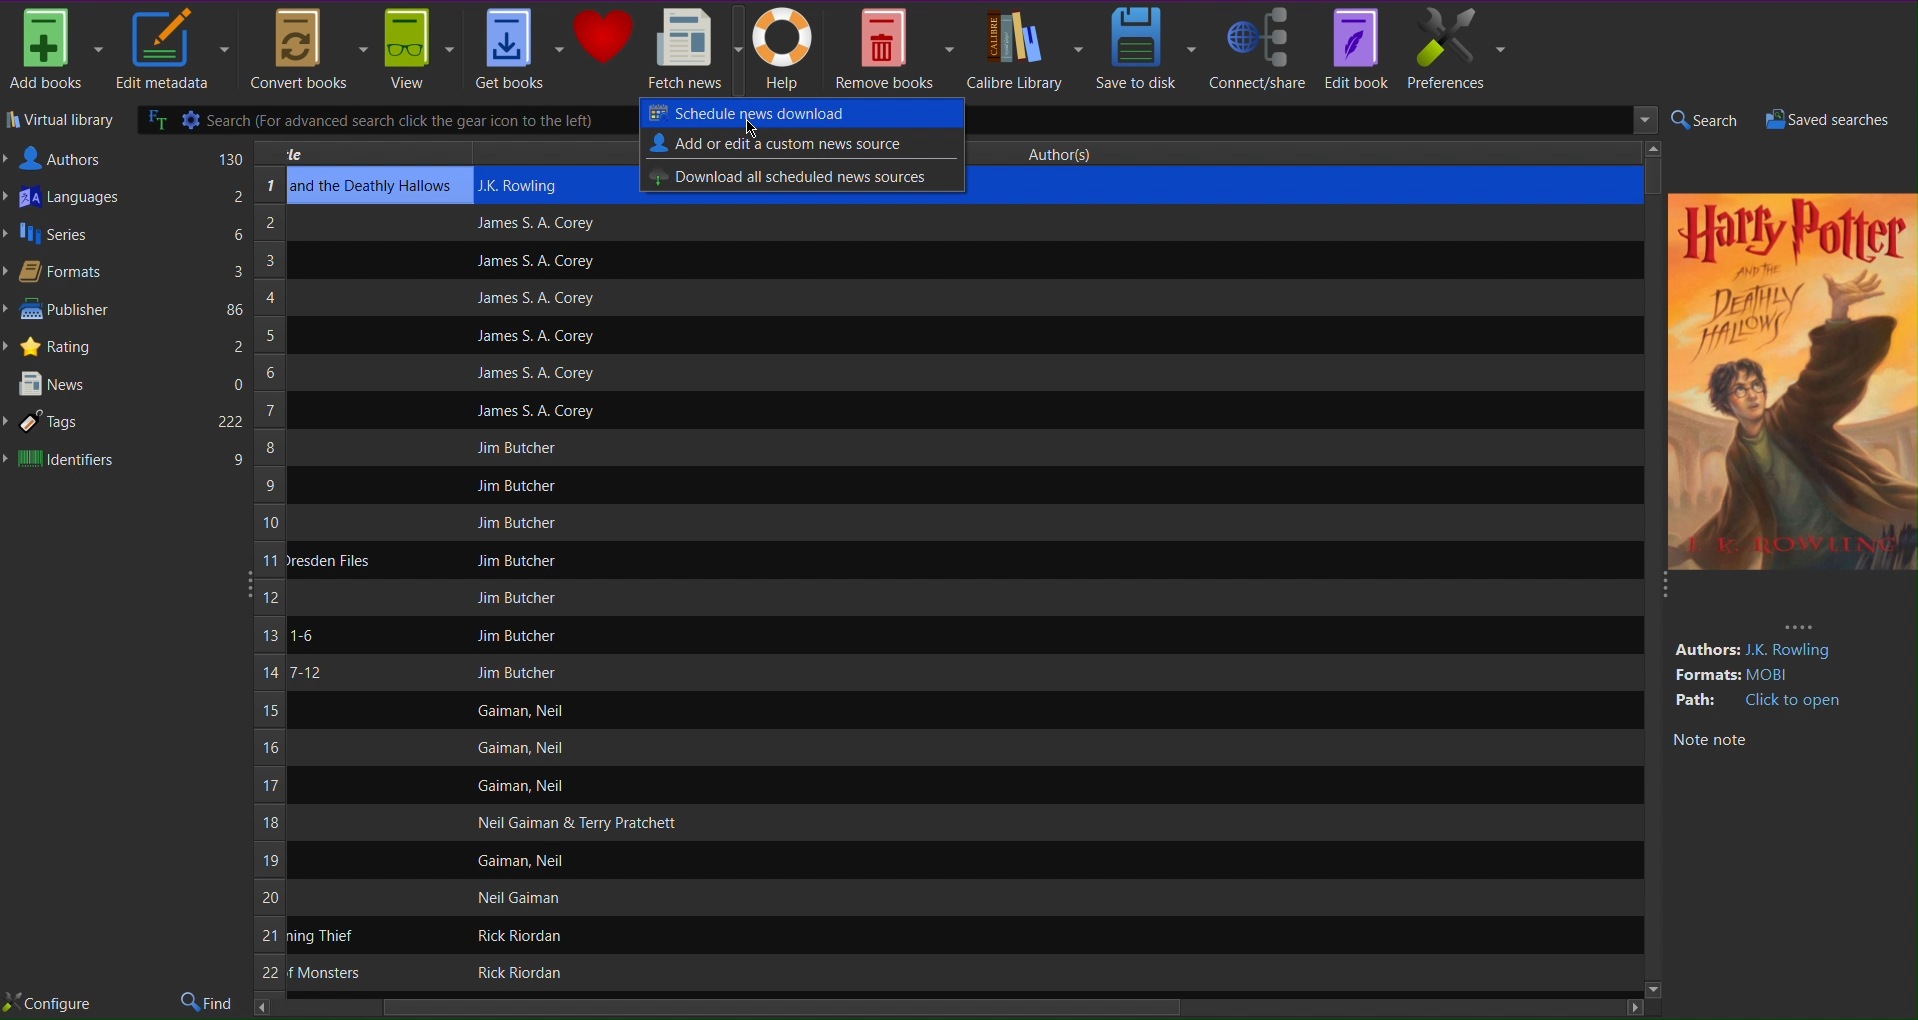  I want to click on Entery number, so click(269, 582).